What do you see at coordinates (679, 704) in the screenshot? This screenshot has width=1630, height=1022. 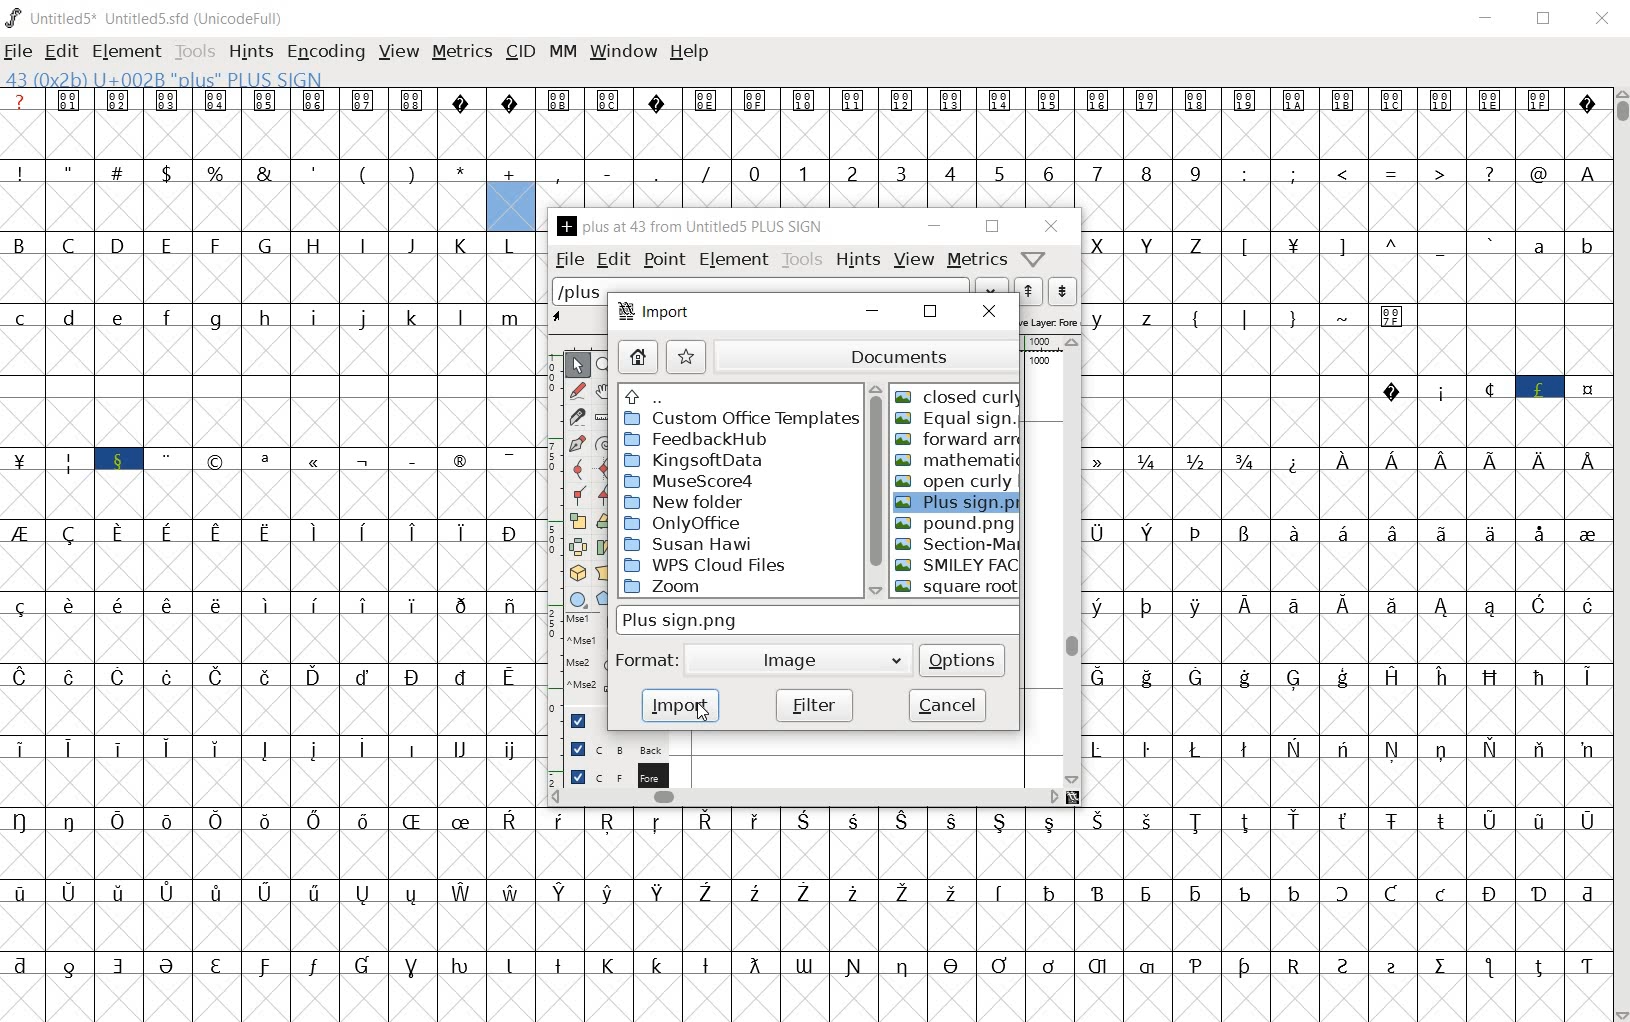 I see `import` at bounding box center [679, 704].